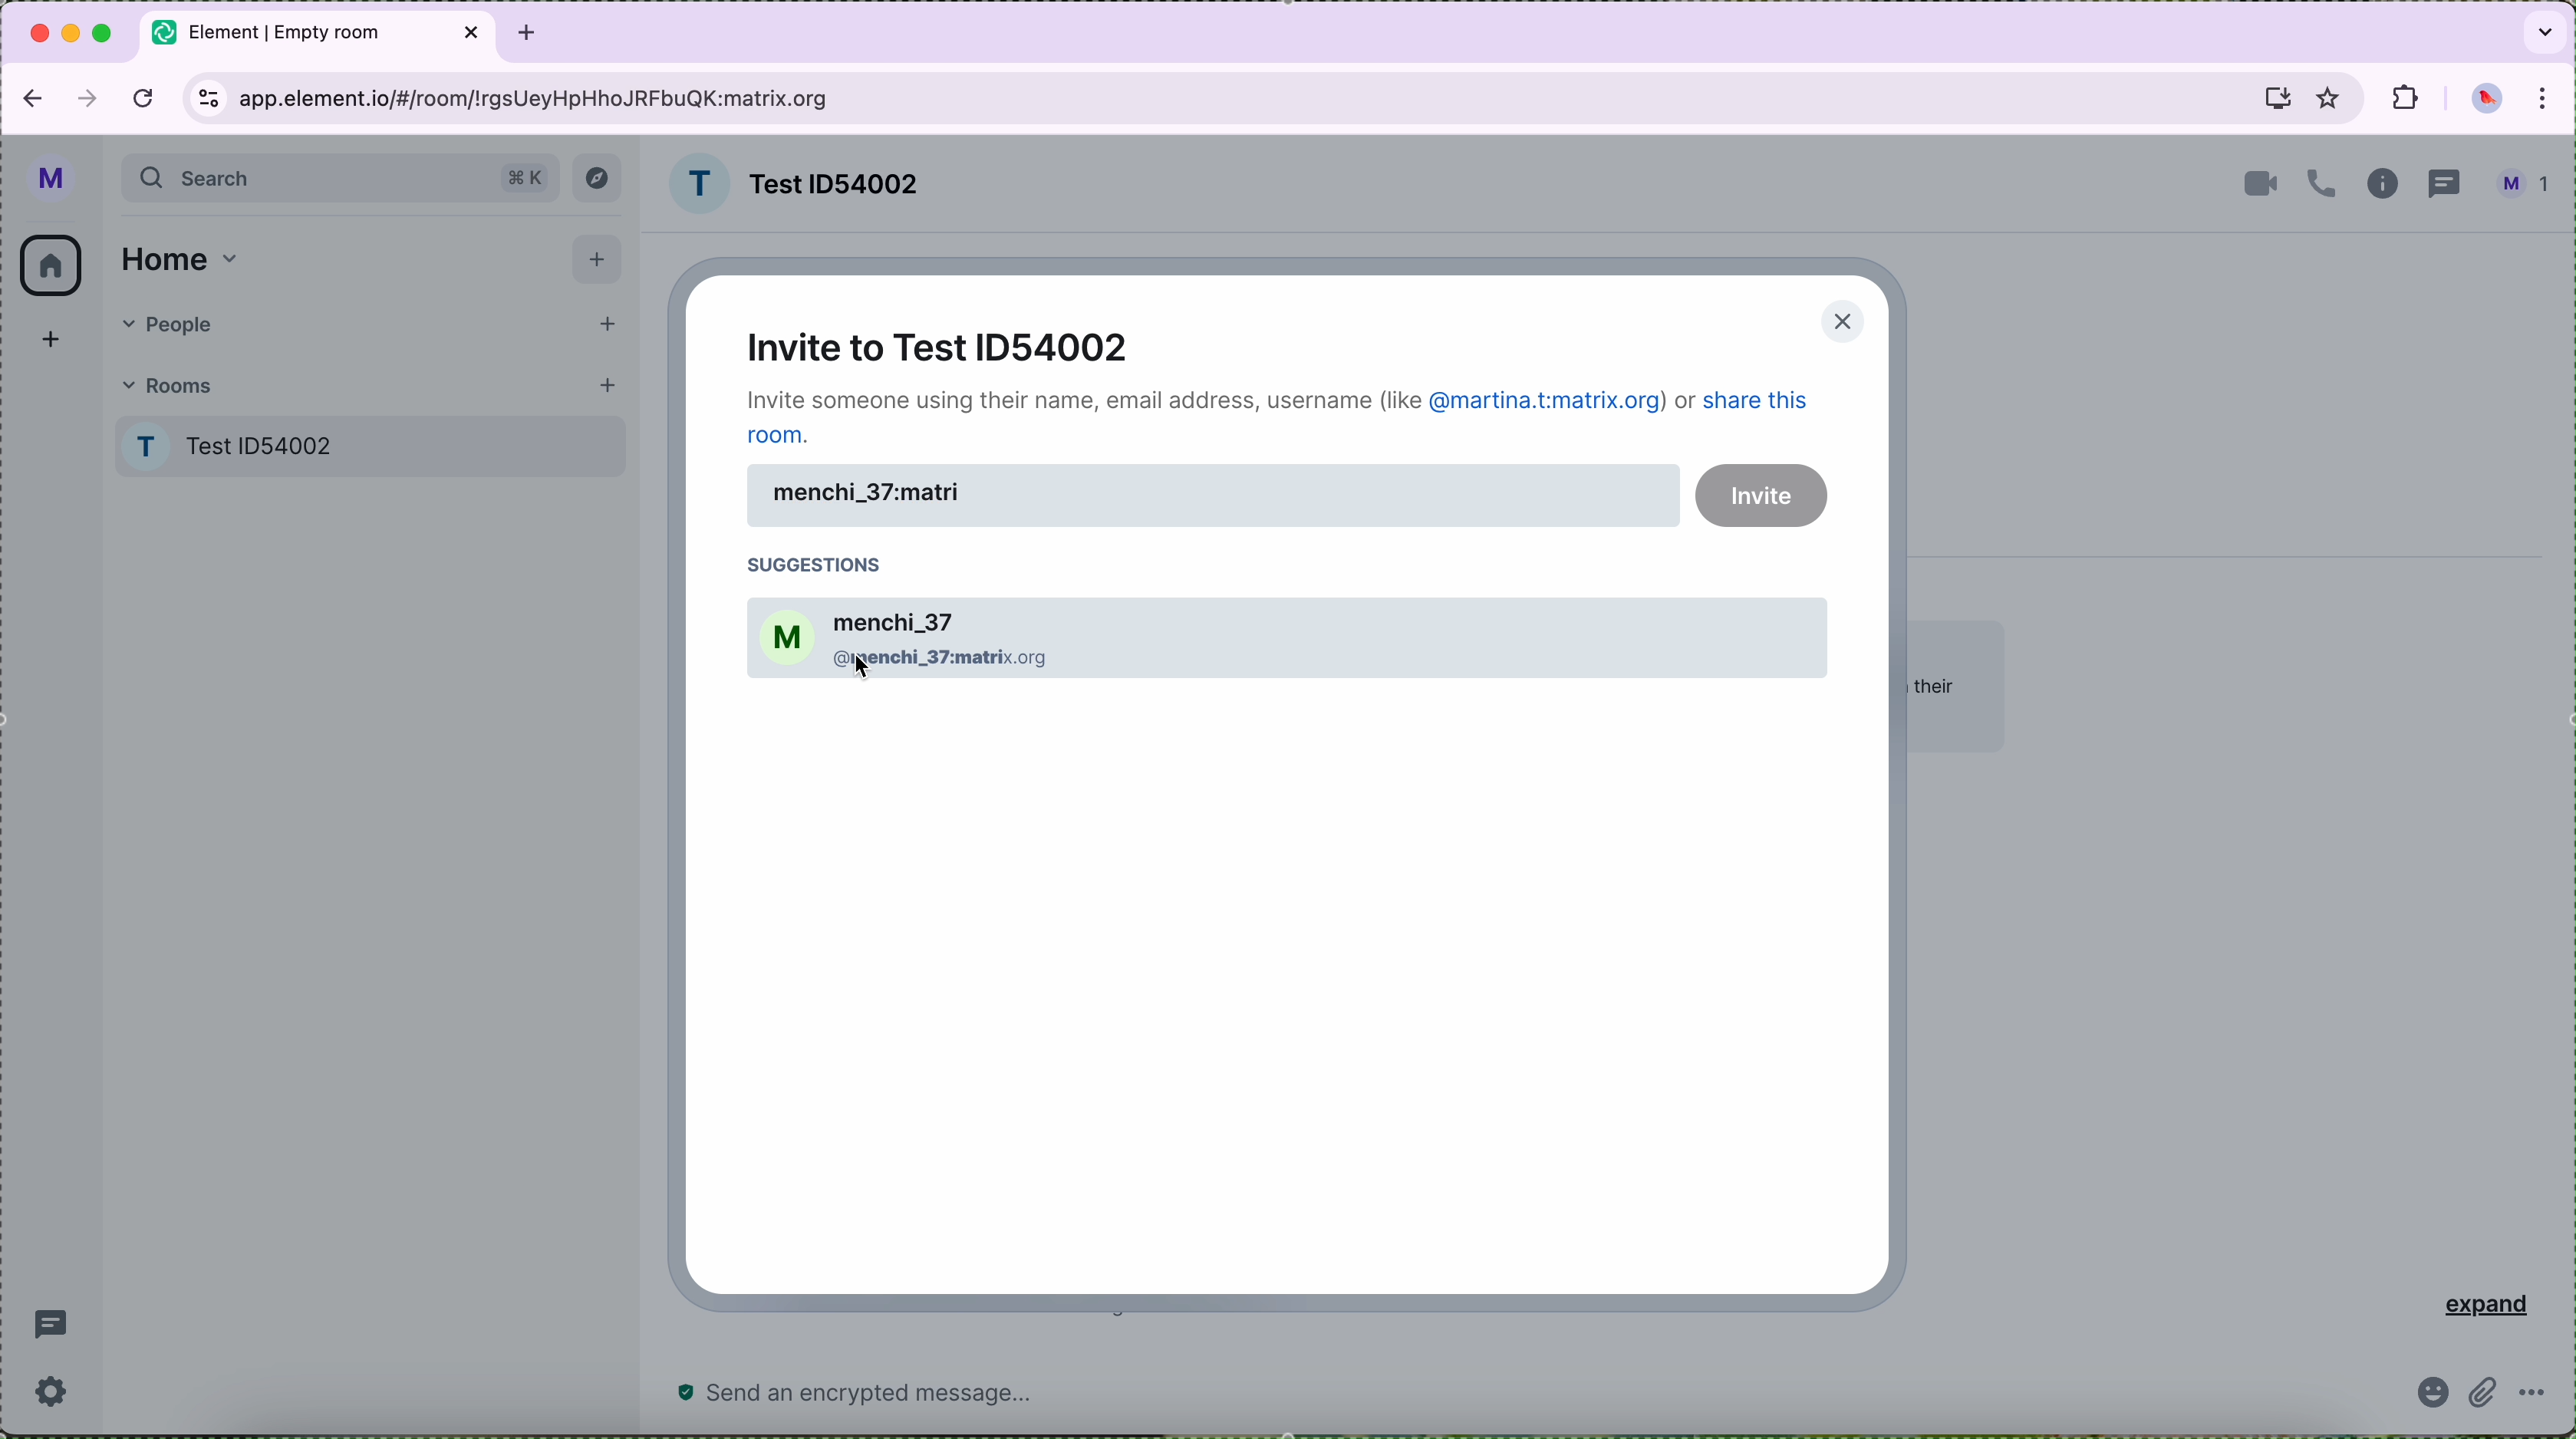 The height and width of the screenshot is (1439, 2576). What do you see at coordinates (49, 341) in the screenshot?
I see `add` at bounding box center [49, 341].